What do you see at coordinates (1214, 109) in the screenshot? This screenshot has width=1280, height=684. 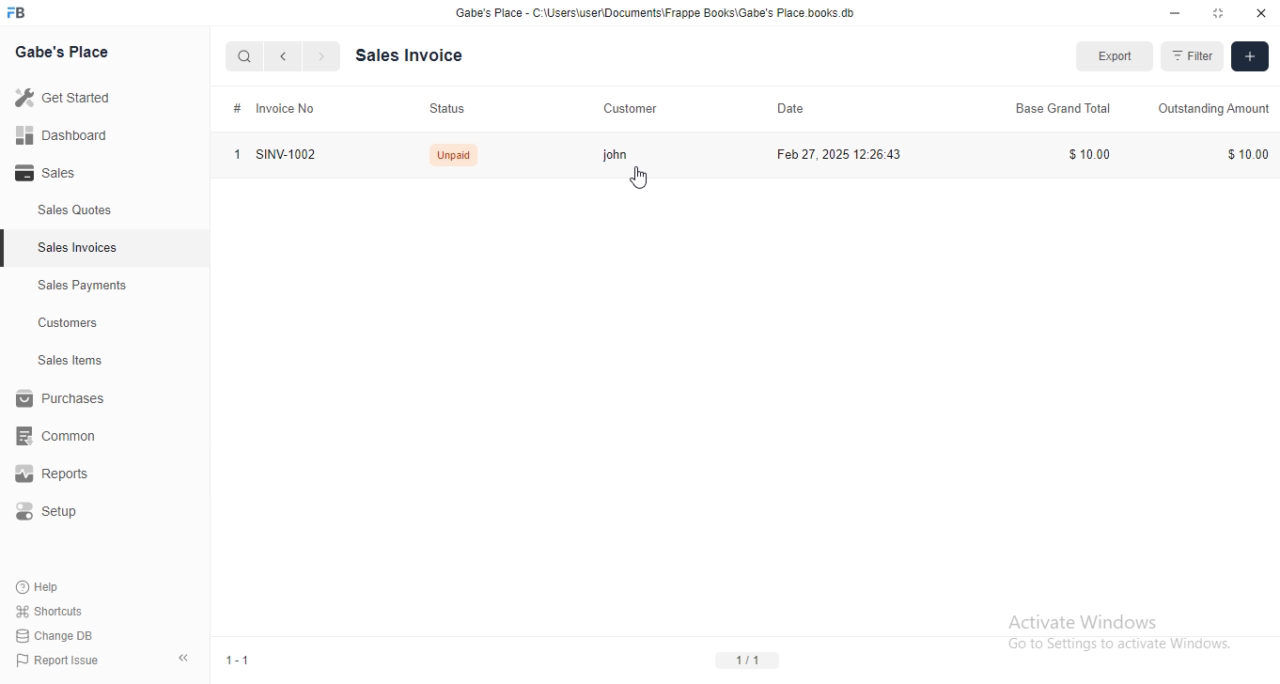 I see `outstanding amount` at bounding box center [1214, 109].